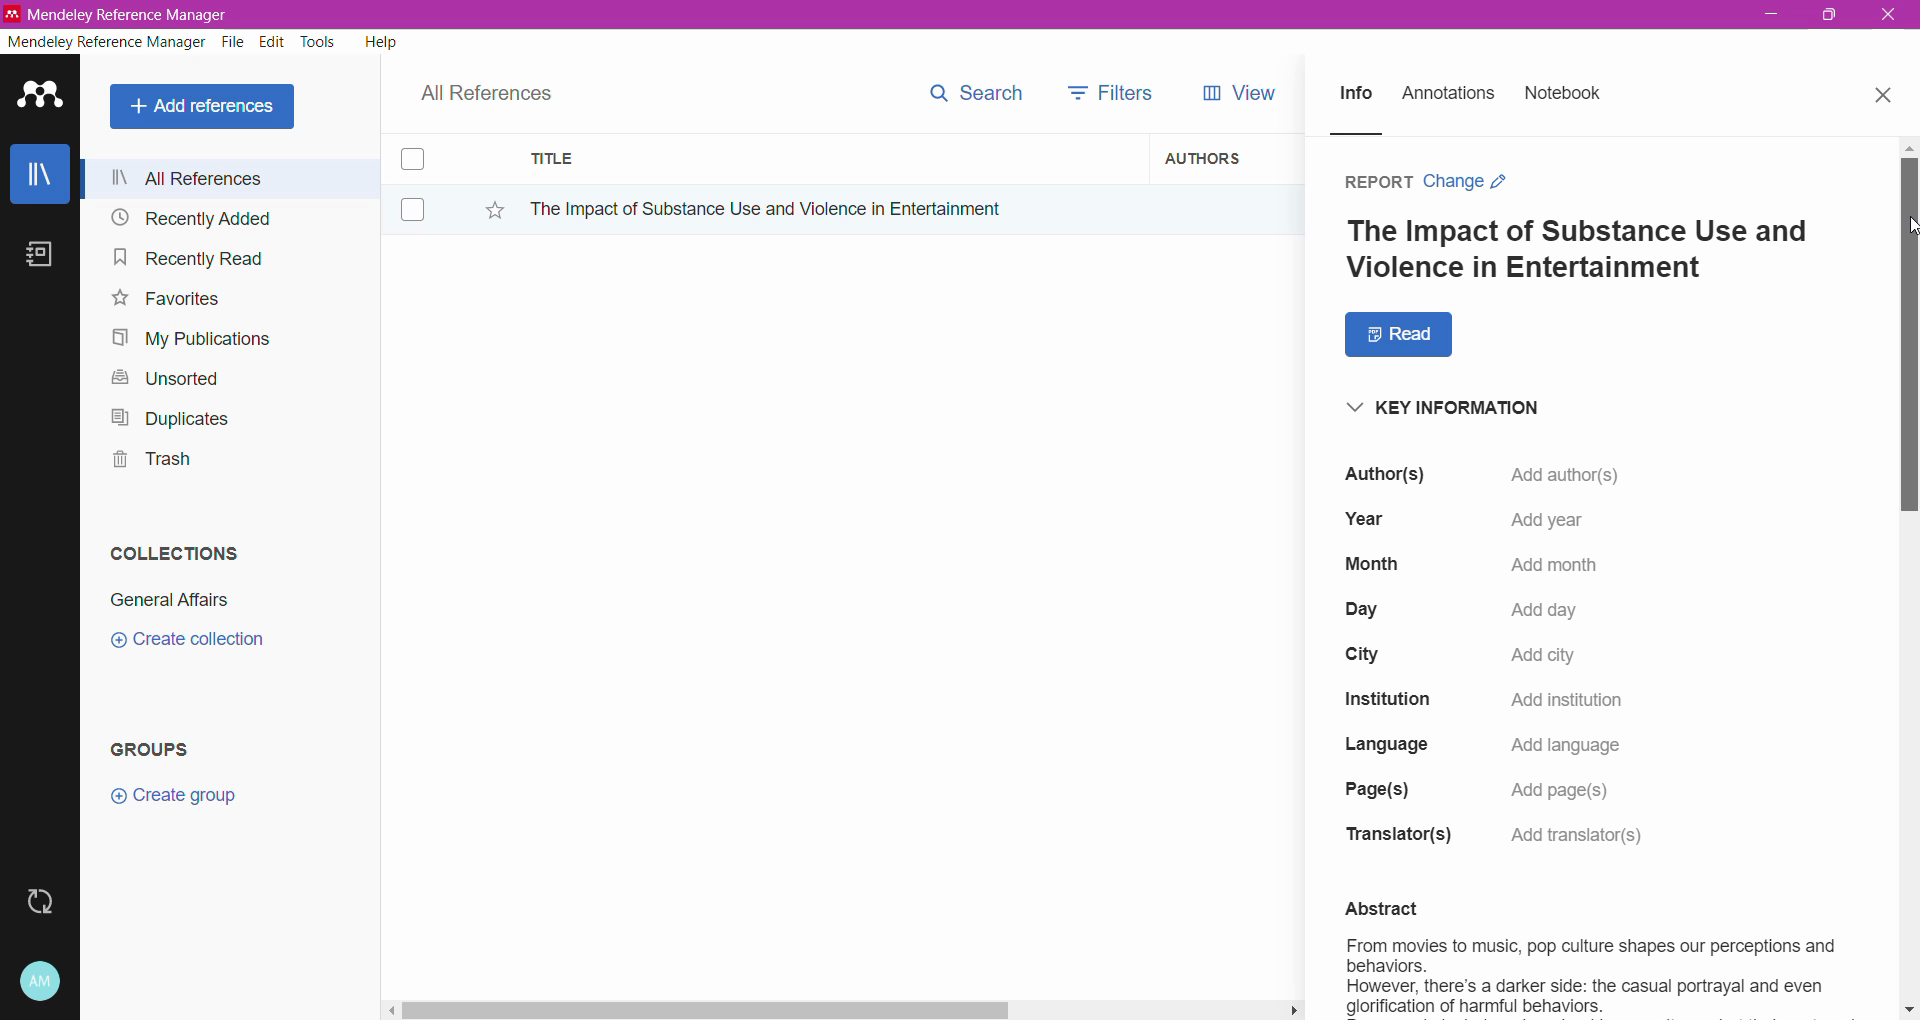 The height and width of the screenshot is (1020, 1920). I want to click on Reference Title, so click(829, 208).